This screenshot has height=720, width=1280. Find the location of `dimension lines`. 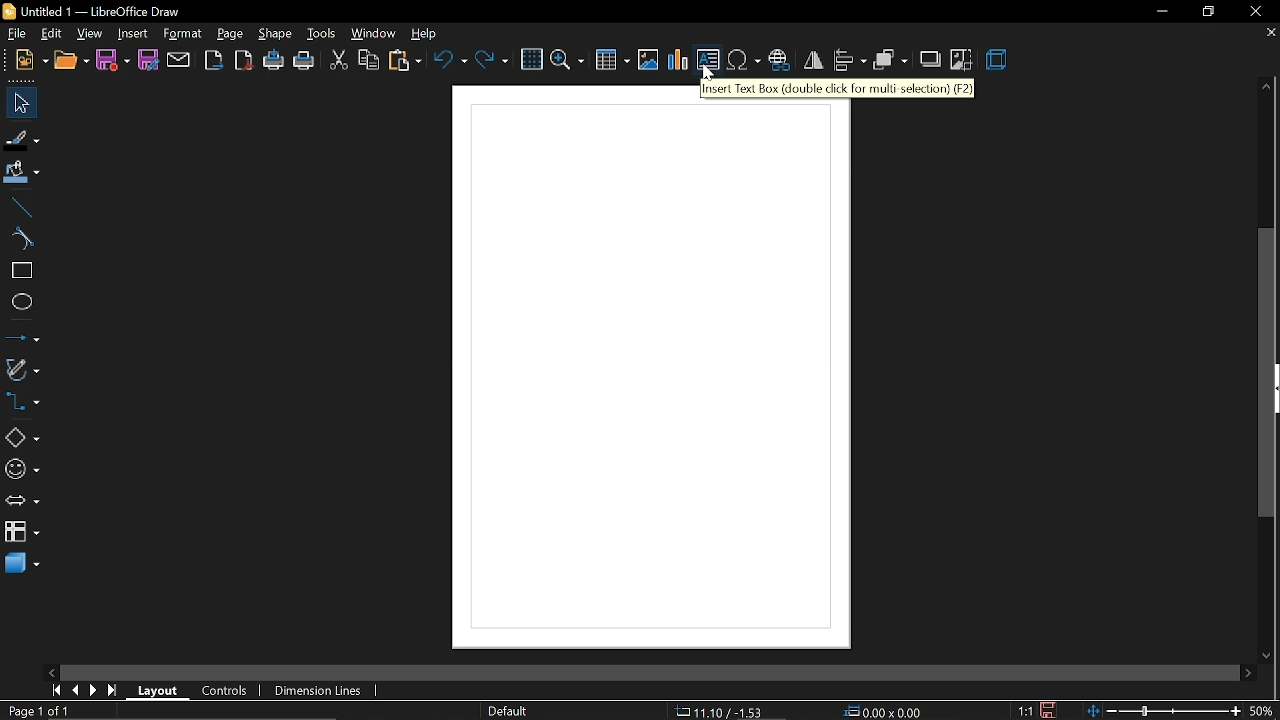

dimension lines is located at coordinates (316, 692).